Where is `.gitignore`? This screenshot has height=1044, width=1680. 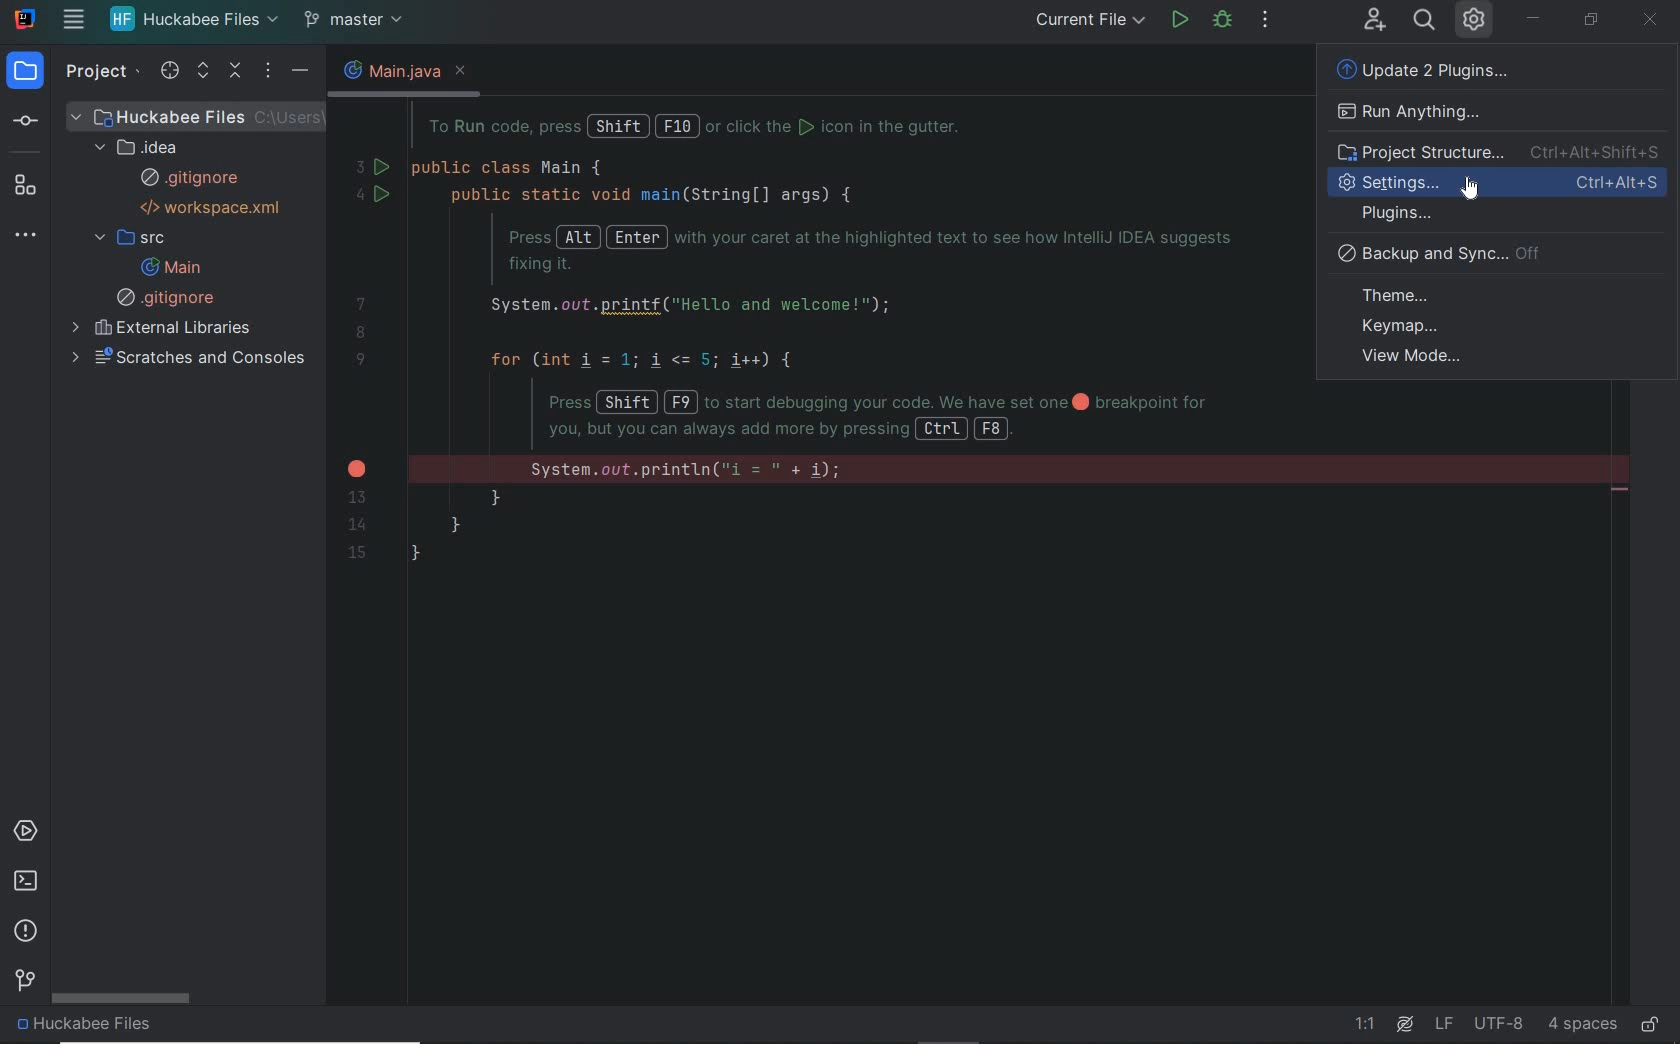
.gitignore is located at coordinates (169, 298).